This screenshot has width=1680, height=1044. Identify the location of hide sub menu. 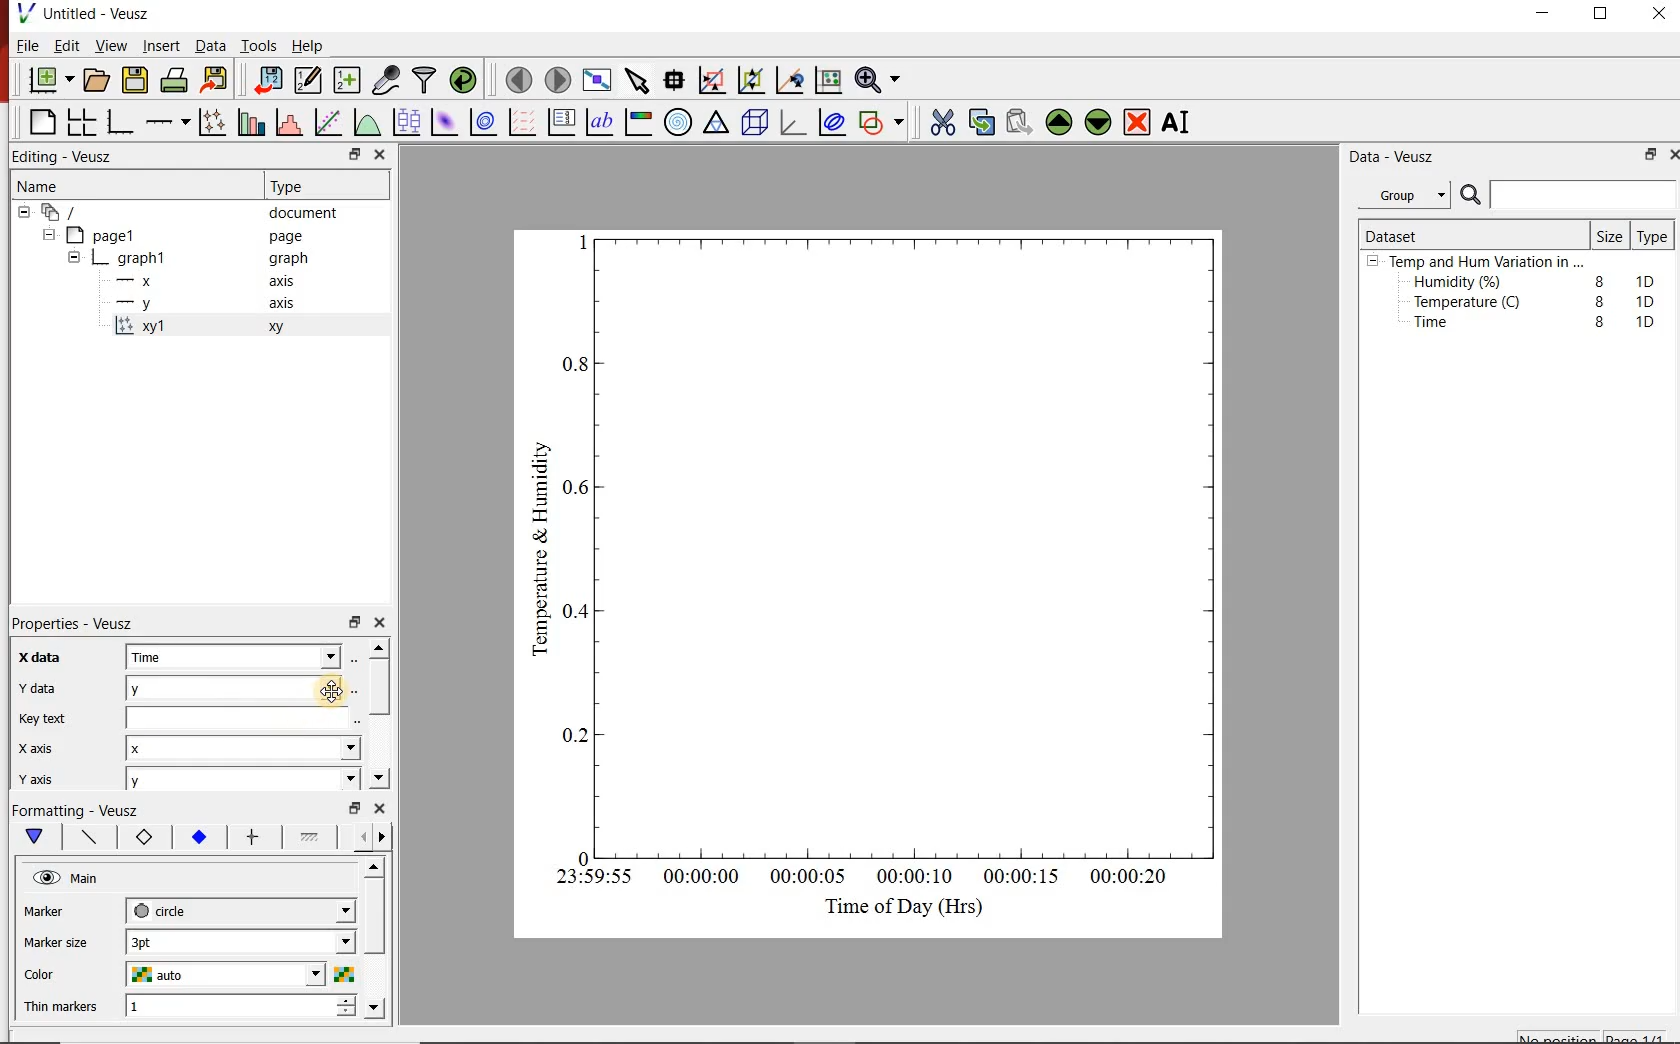
(74, 256).